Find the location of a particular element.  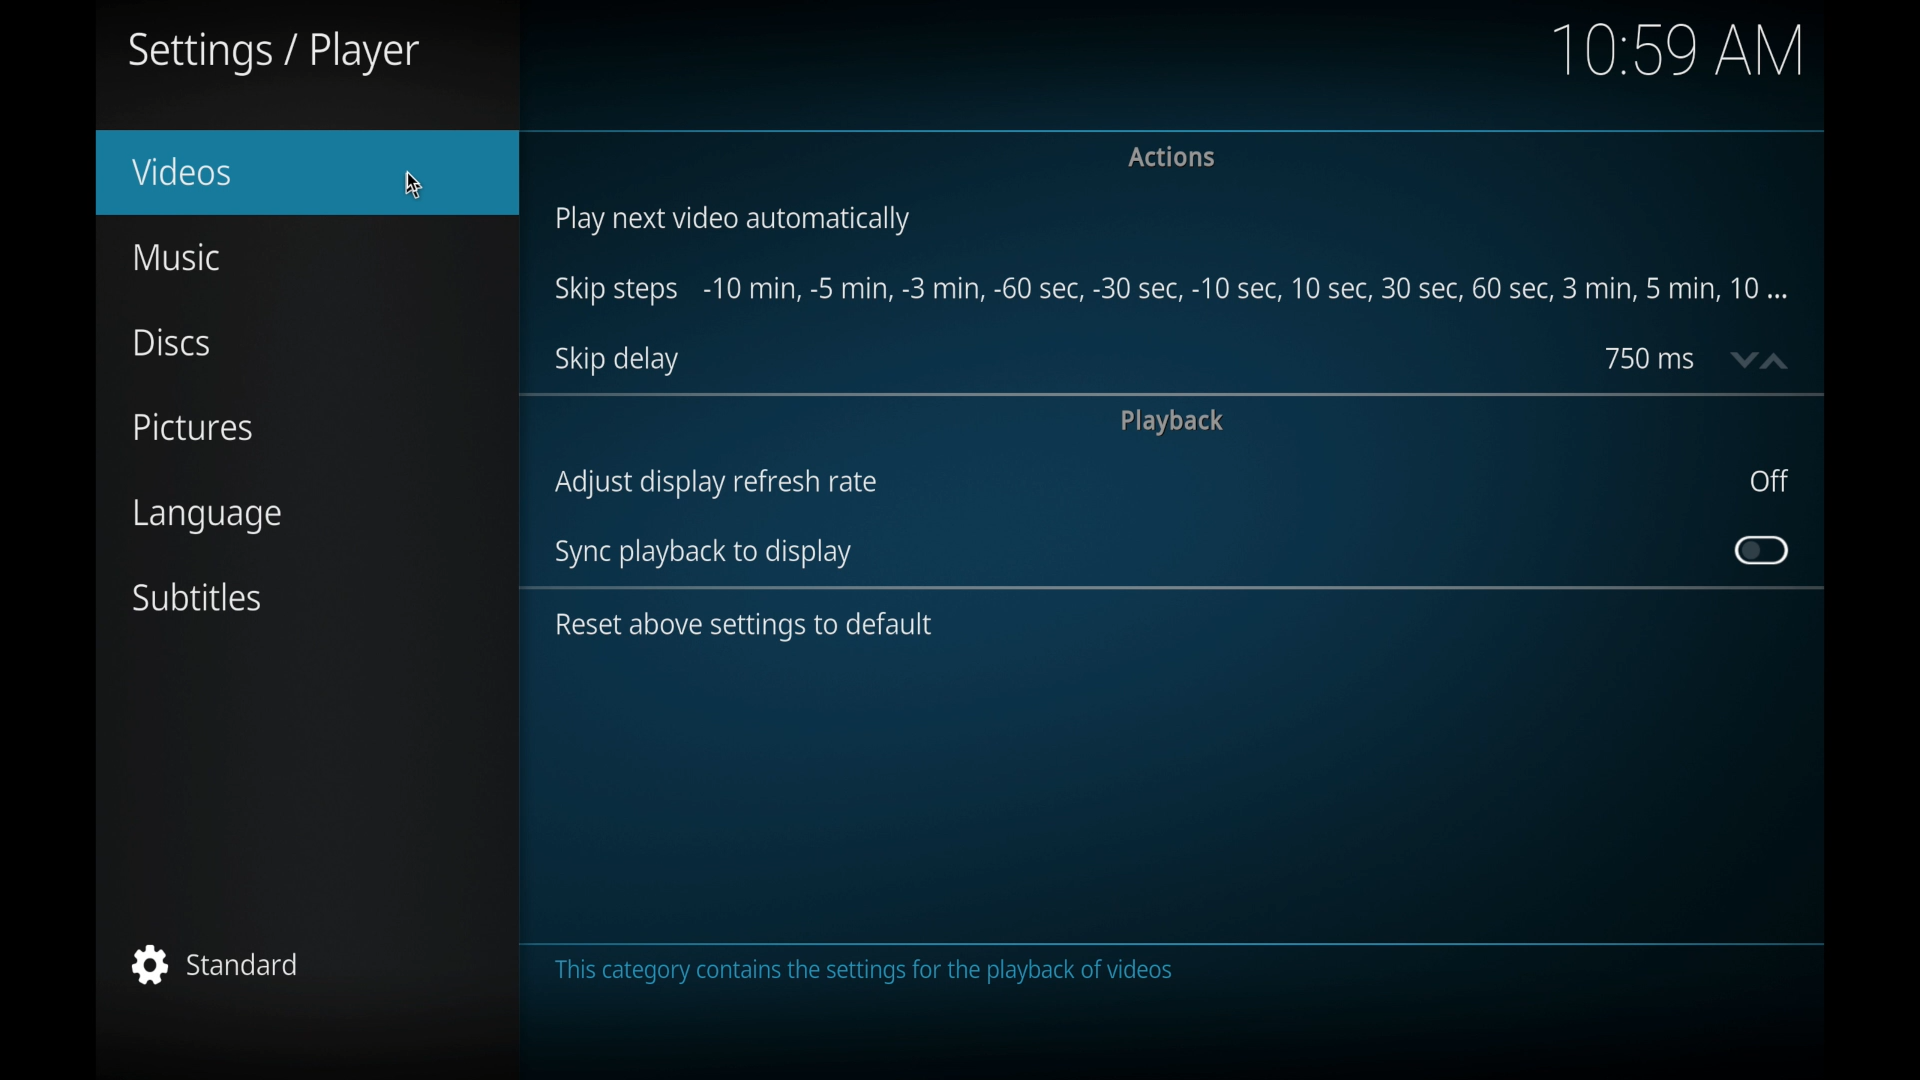

playback is located at coordinates (1171, 421).